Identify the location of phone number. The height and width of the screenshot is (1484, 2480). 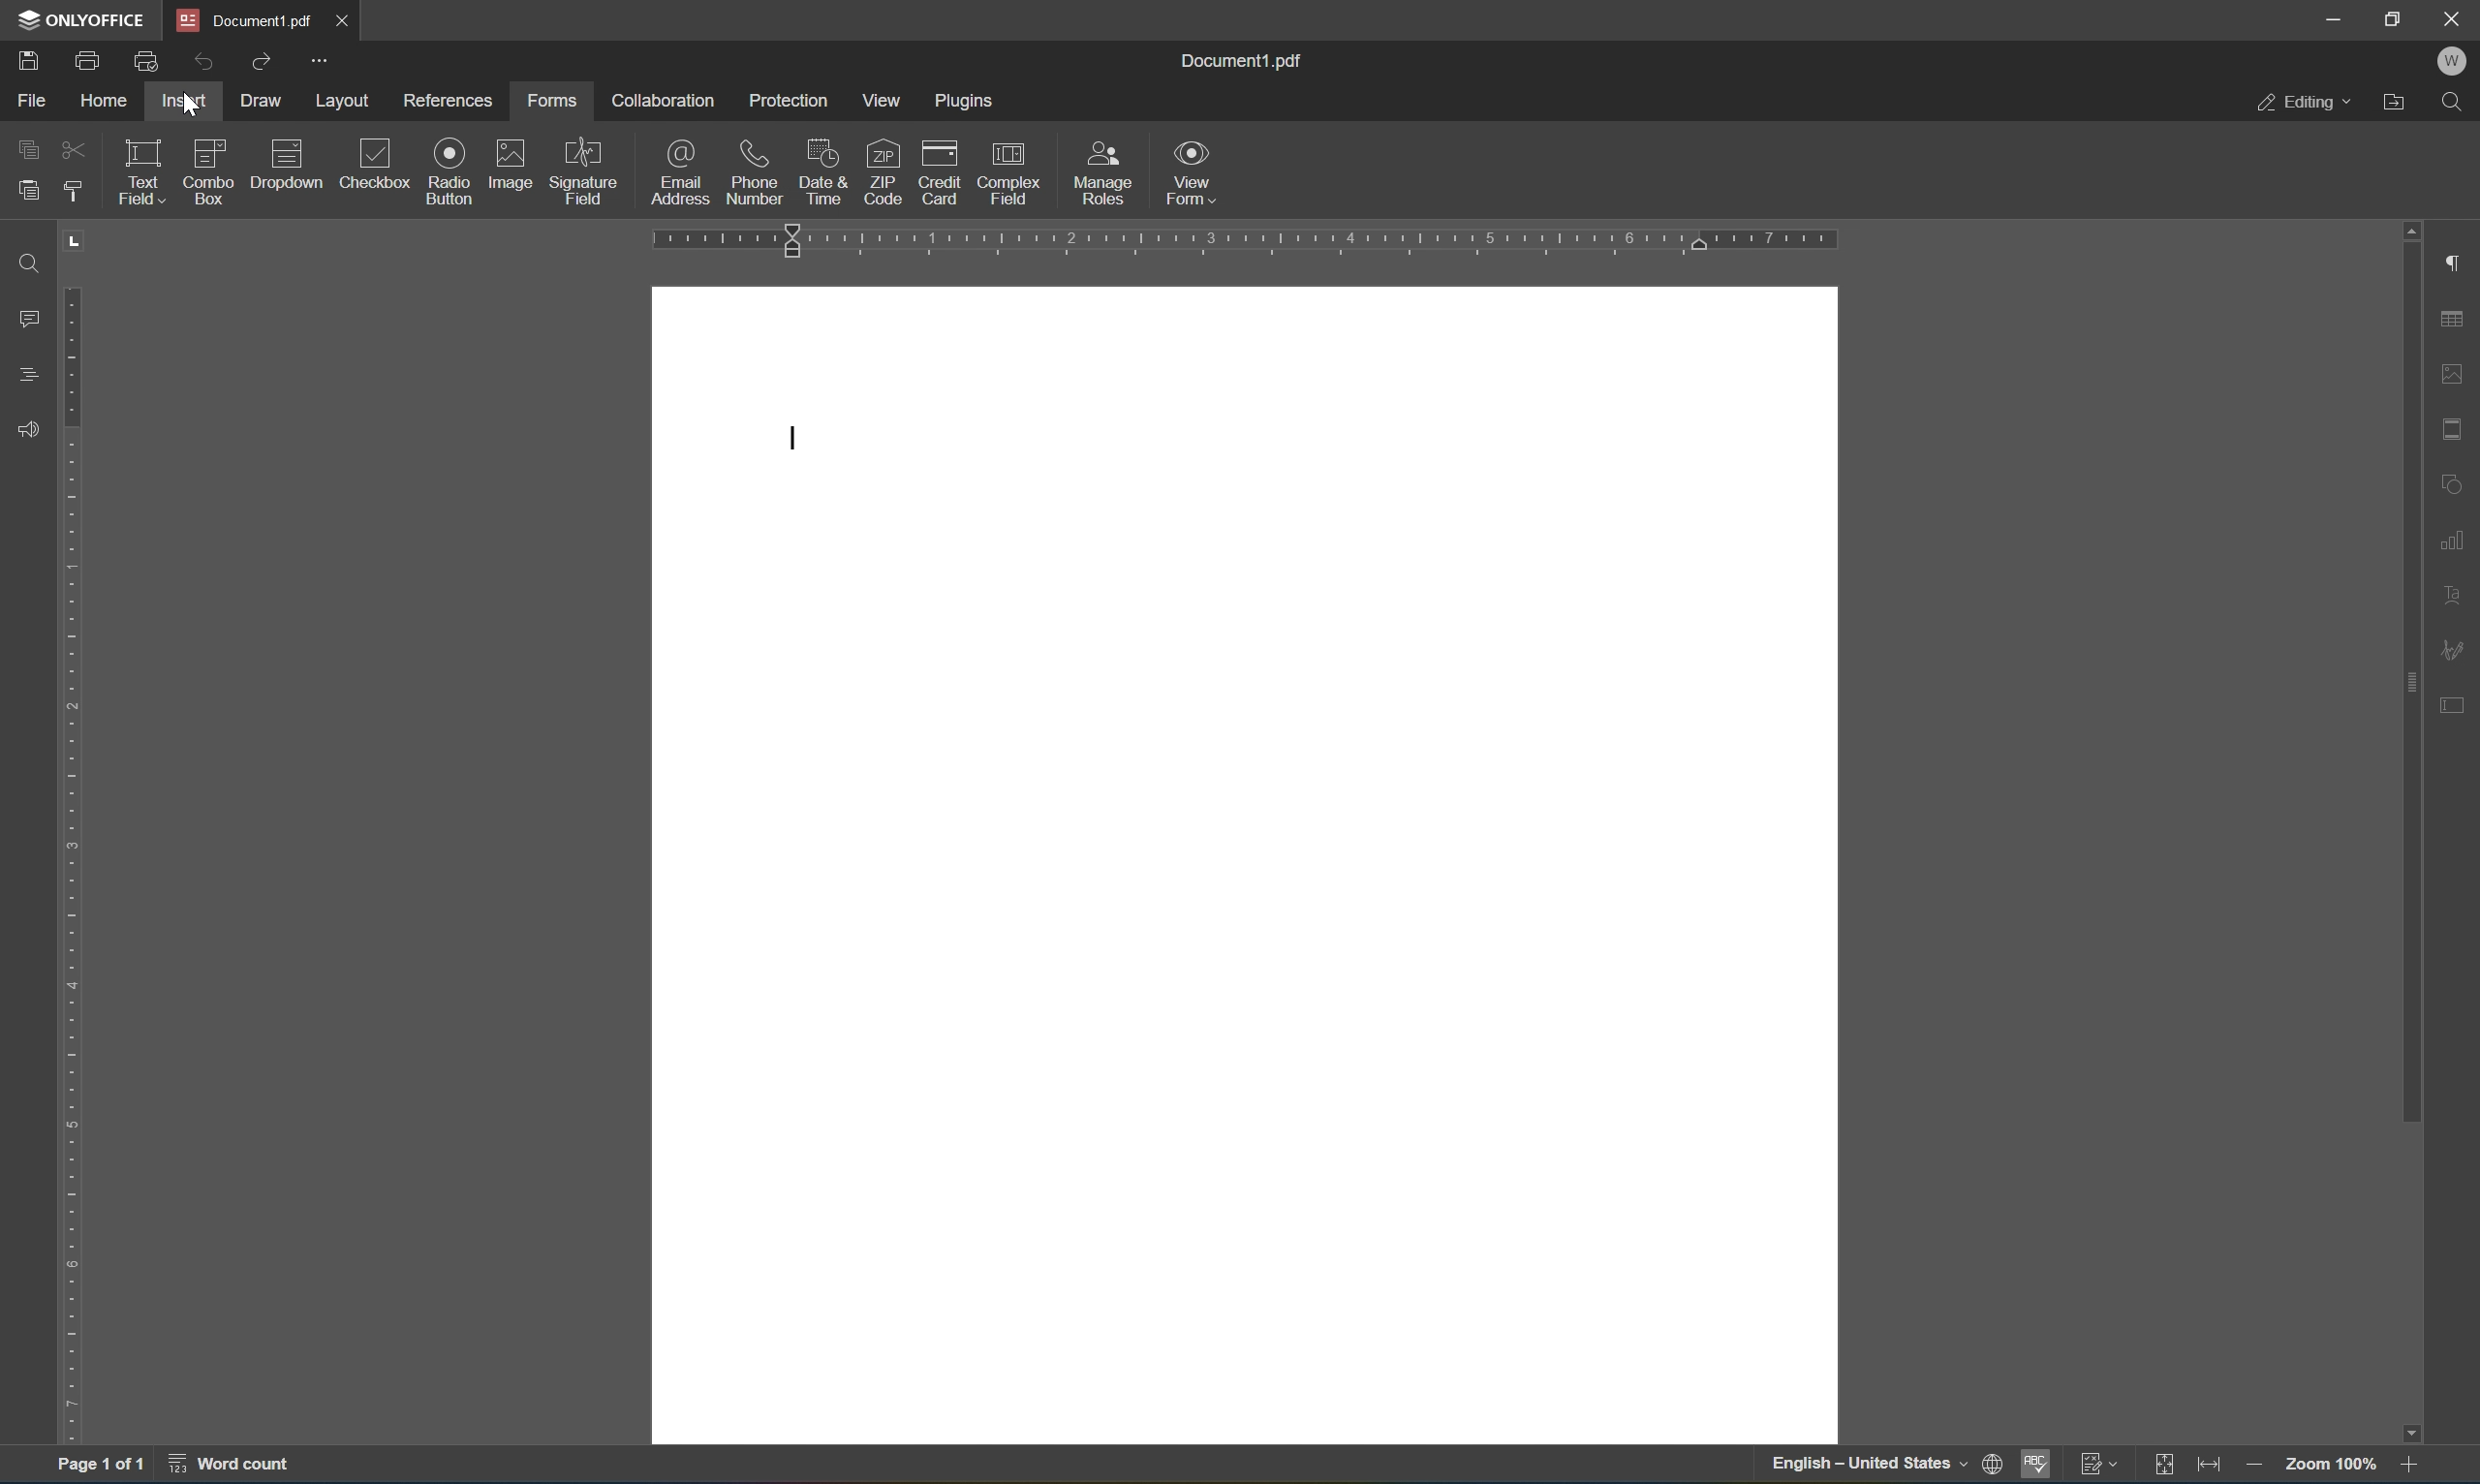
(754, 172).